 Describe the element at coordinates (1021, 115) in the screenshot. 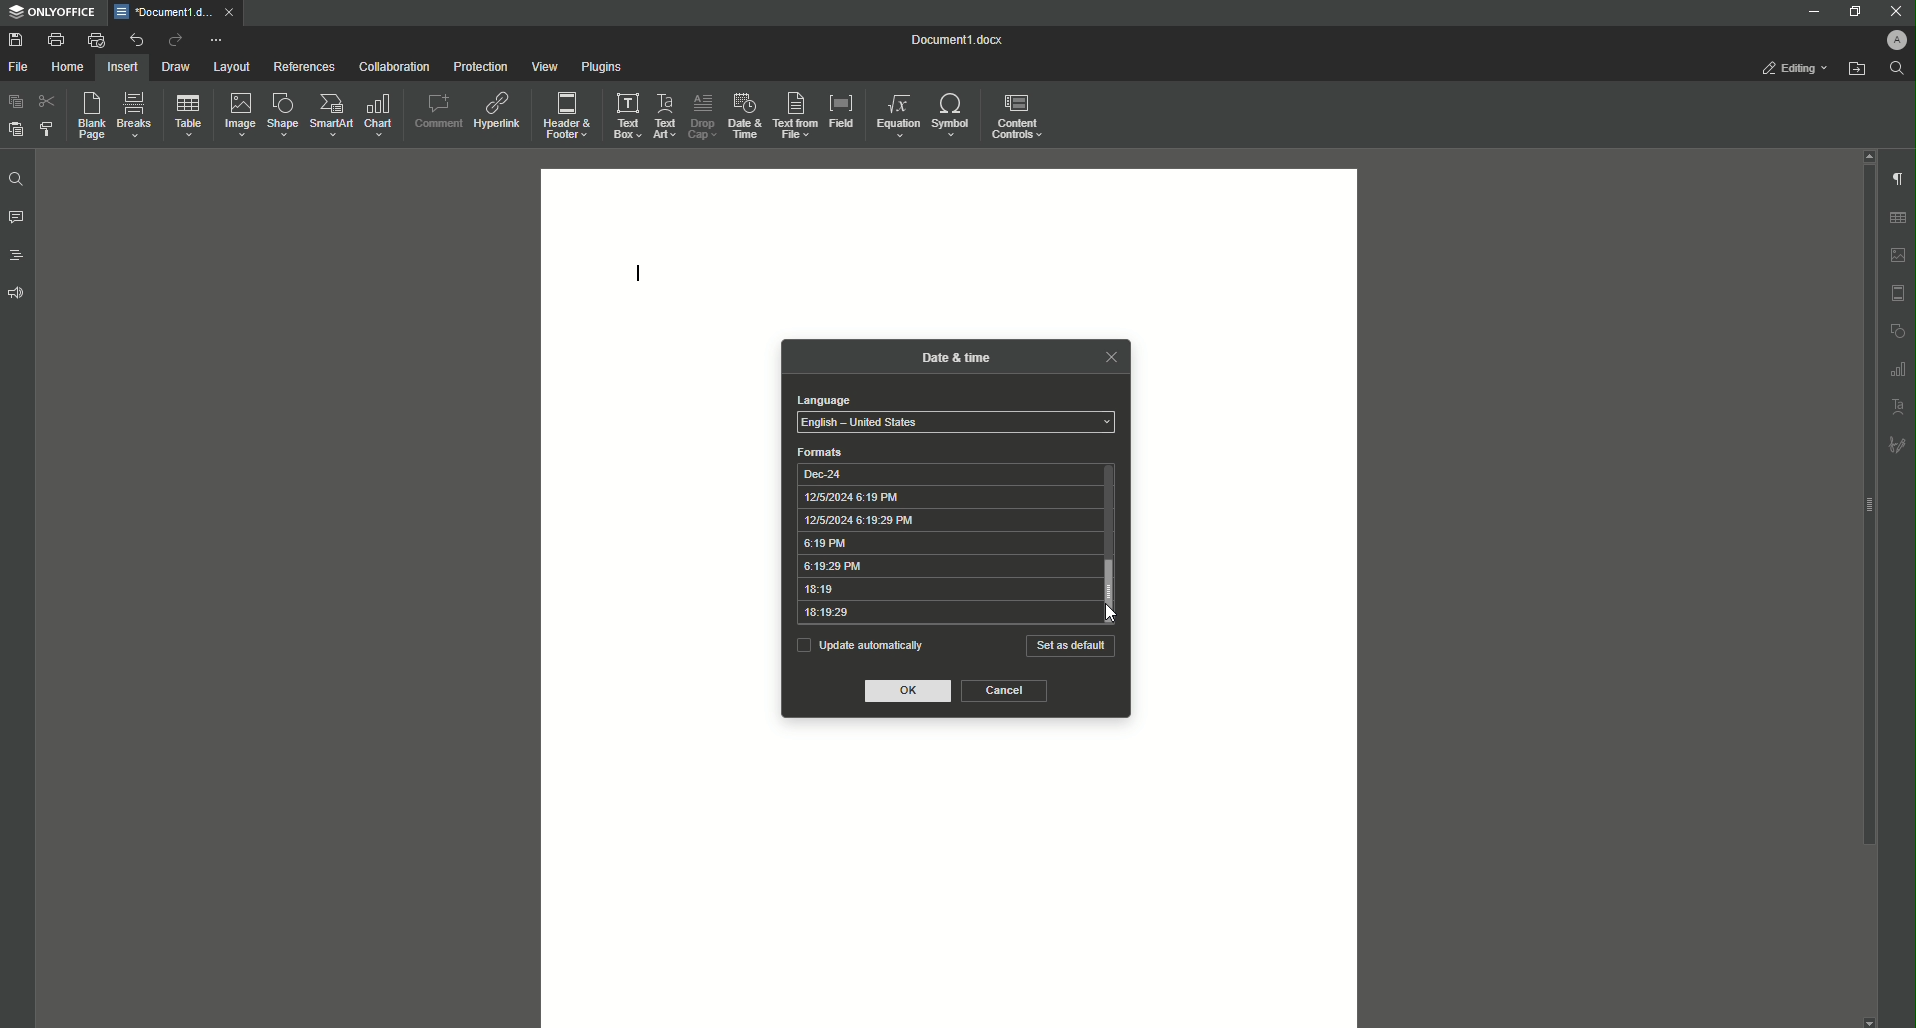

I see `Controls` at that location.